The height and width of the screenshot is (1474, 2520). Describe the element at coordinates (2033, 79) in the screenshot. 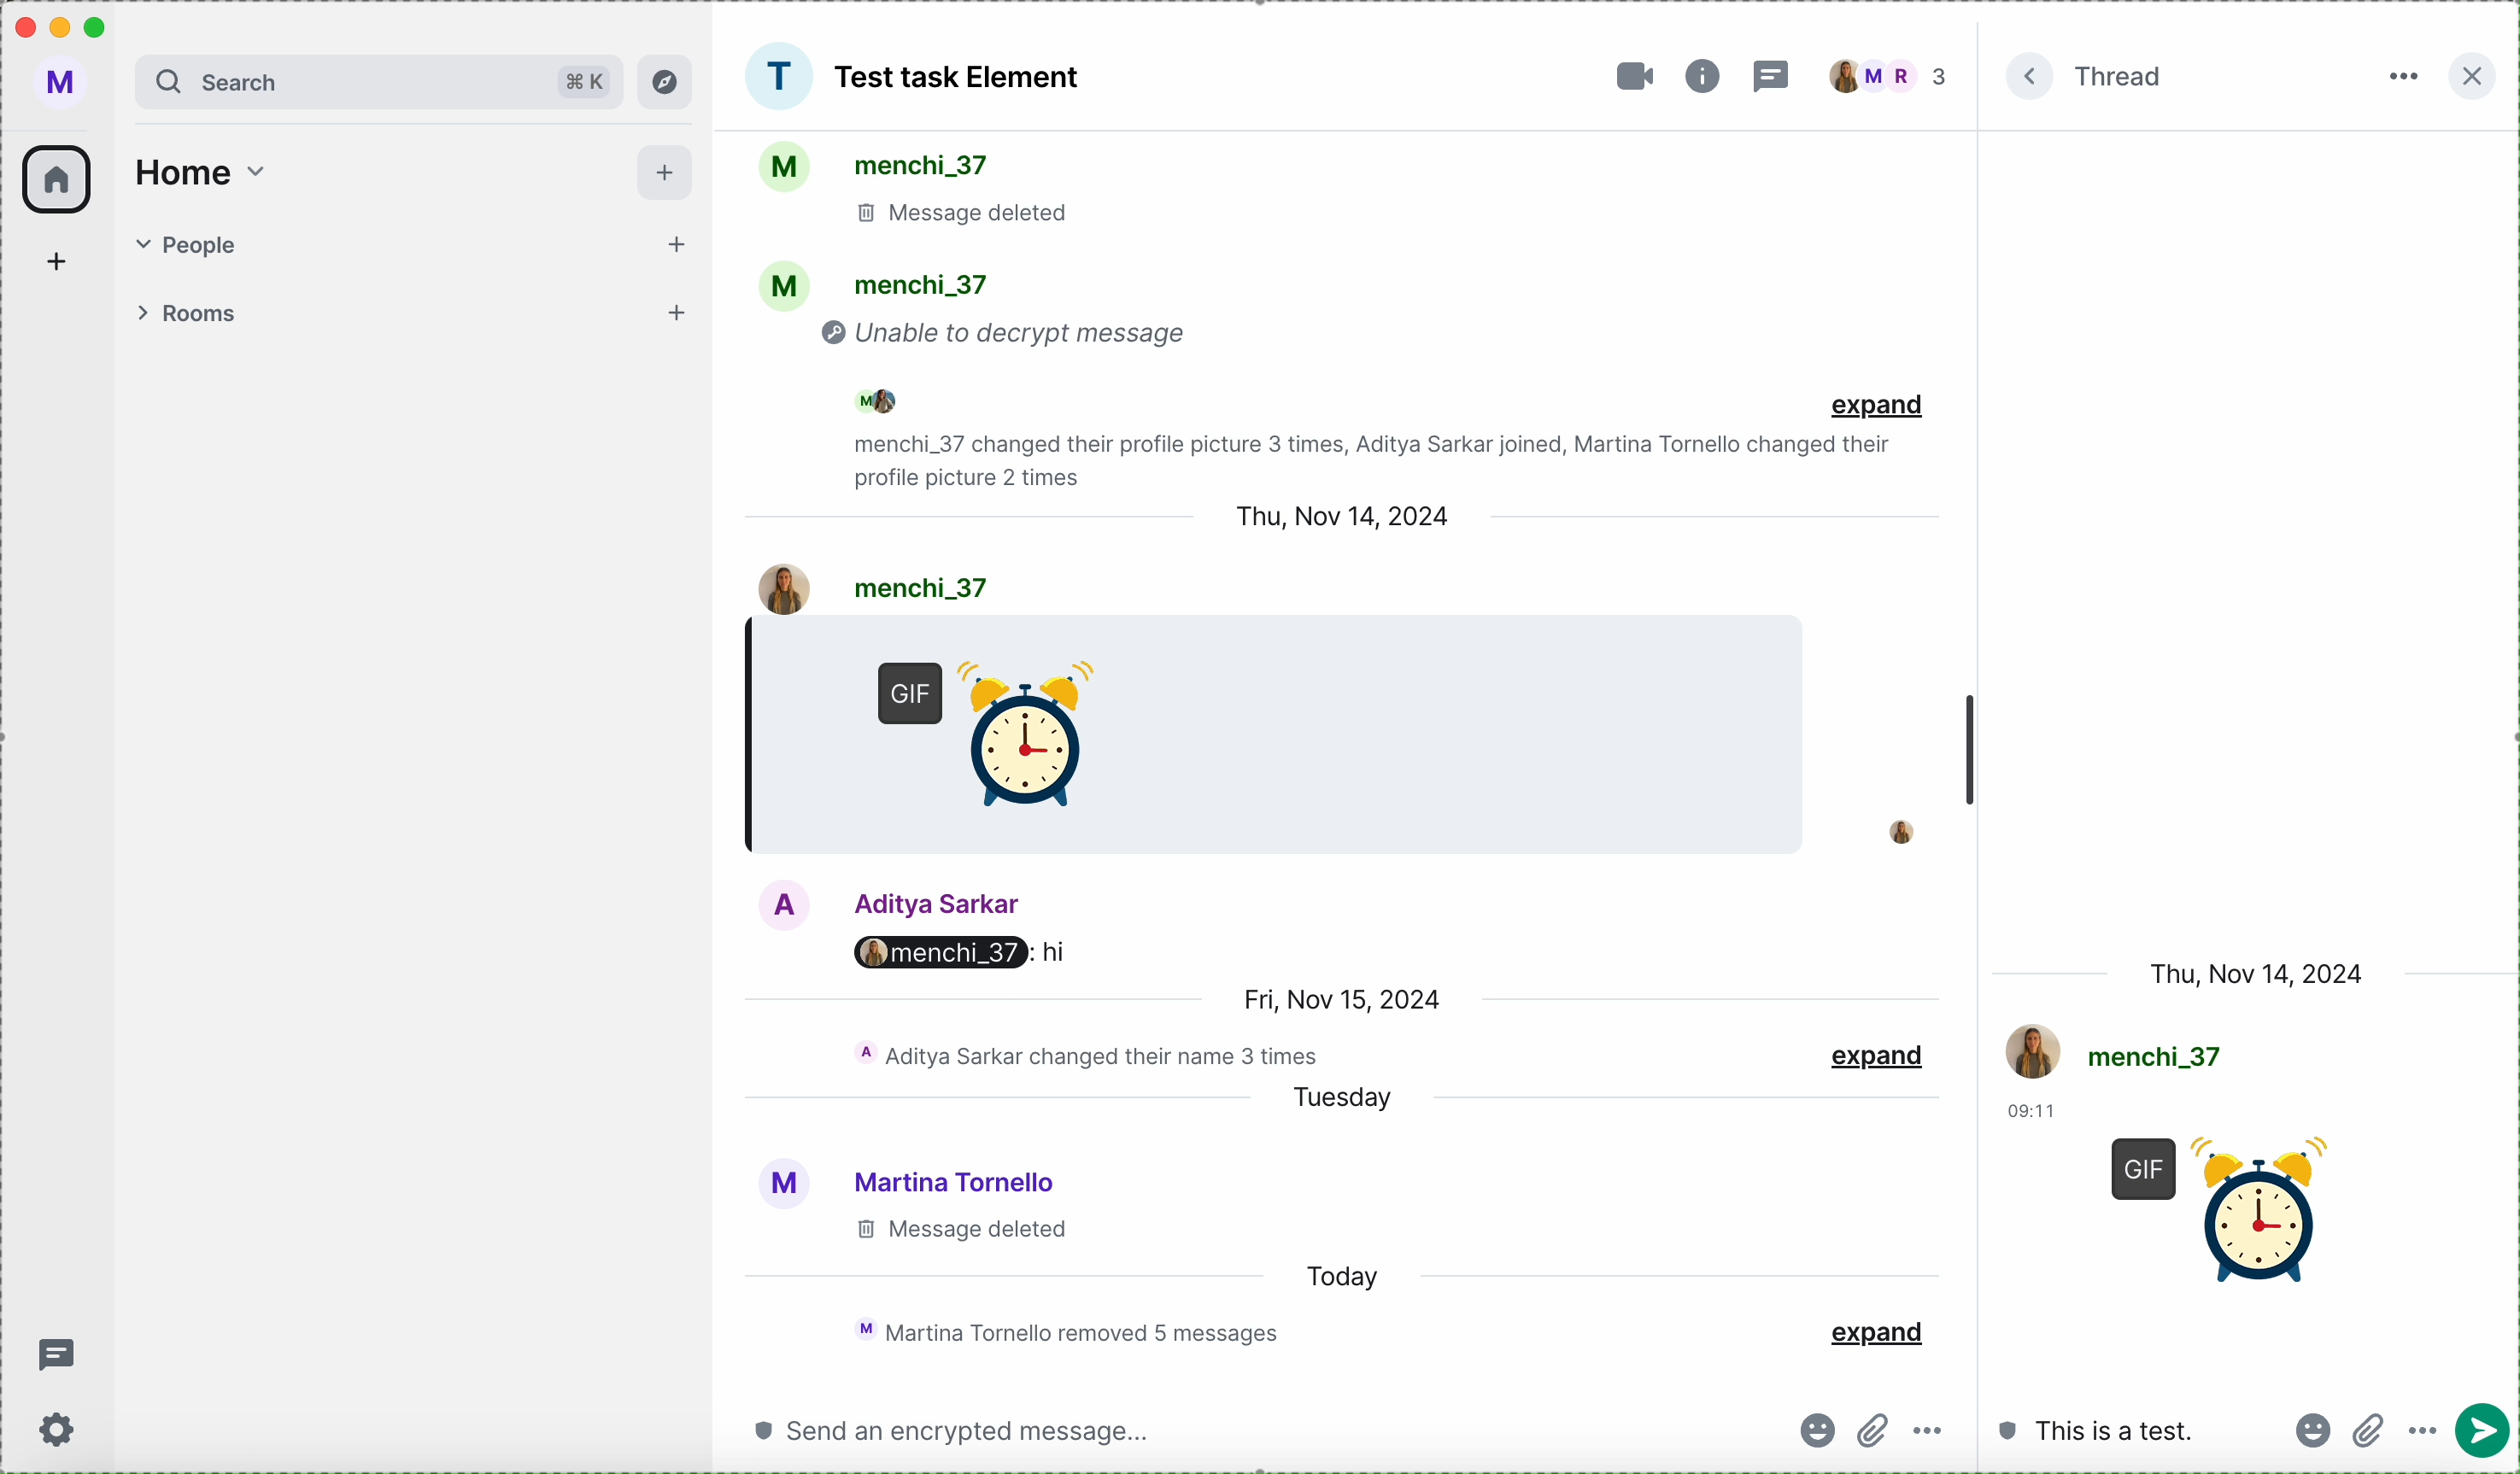

I see `expand` at that location.